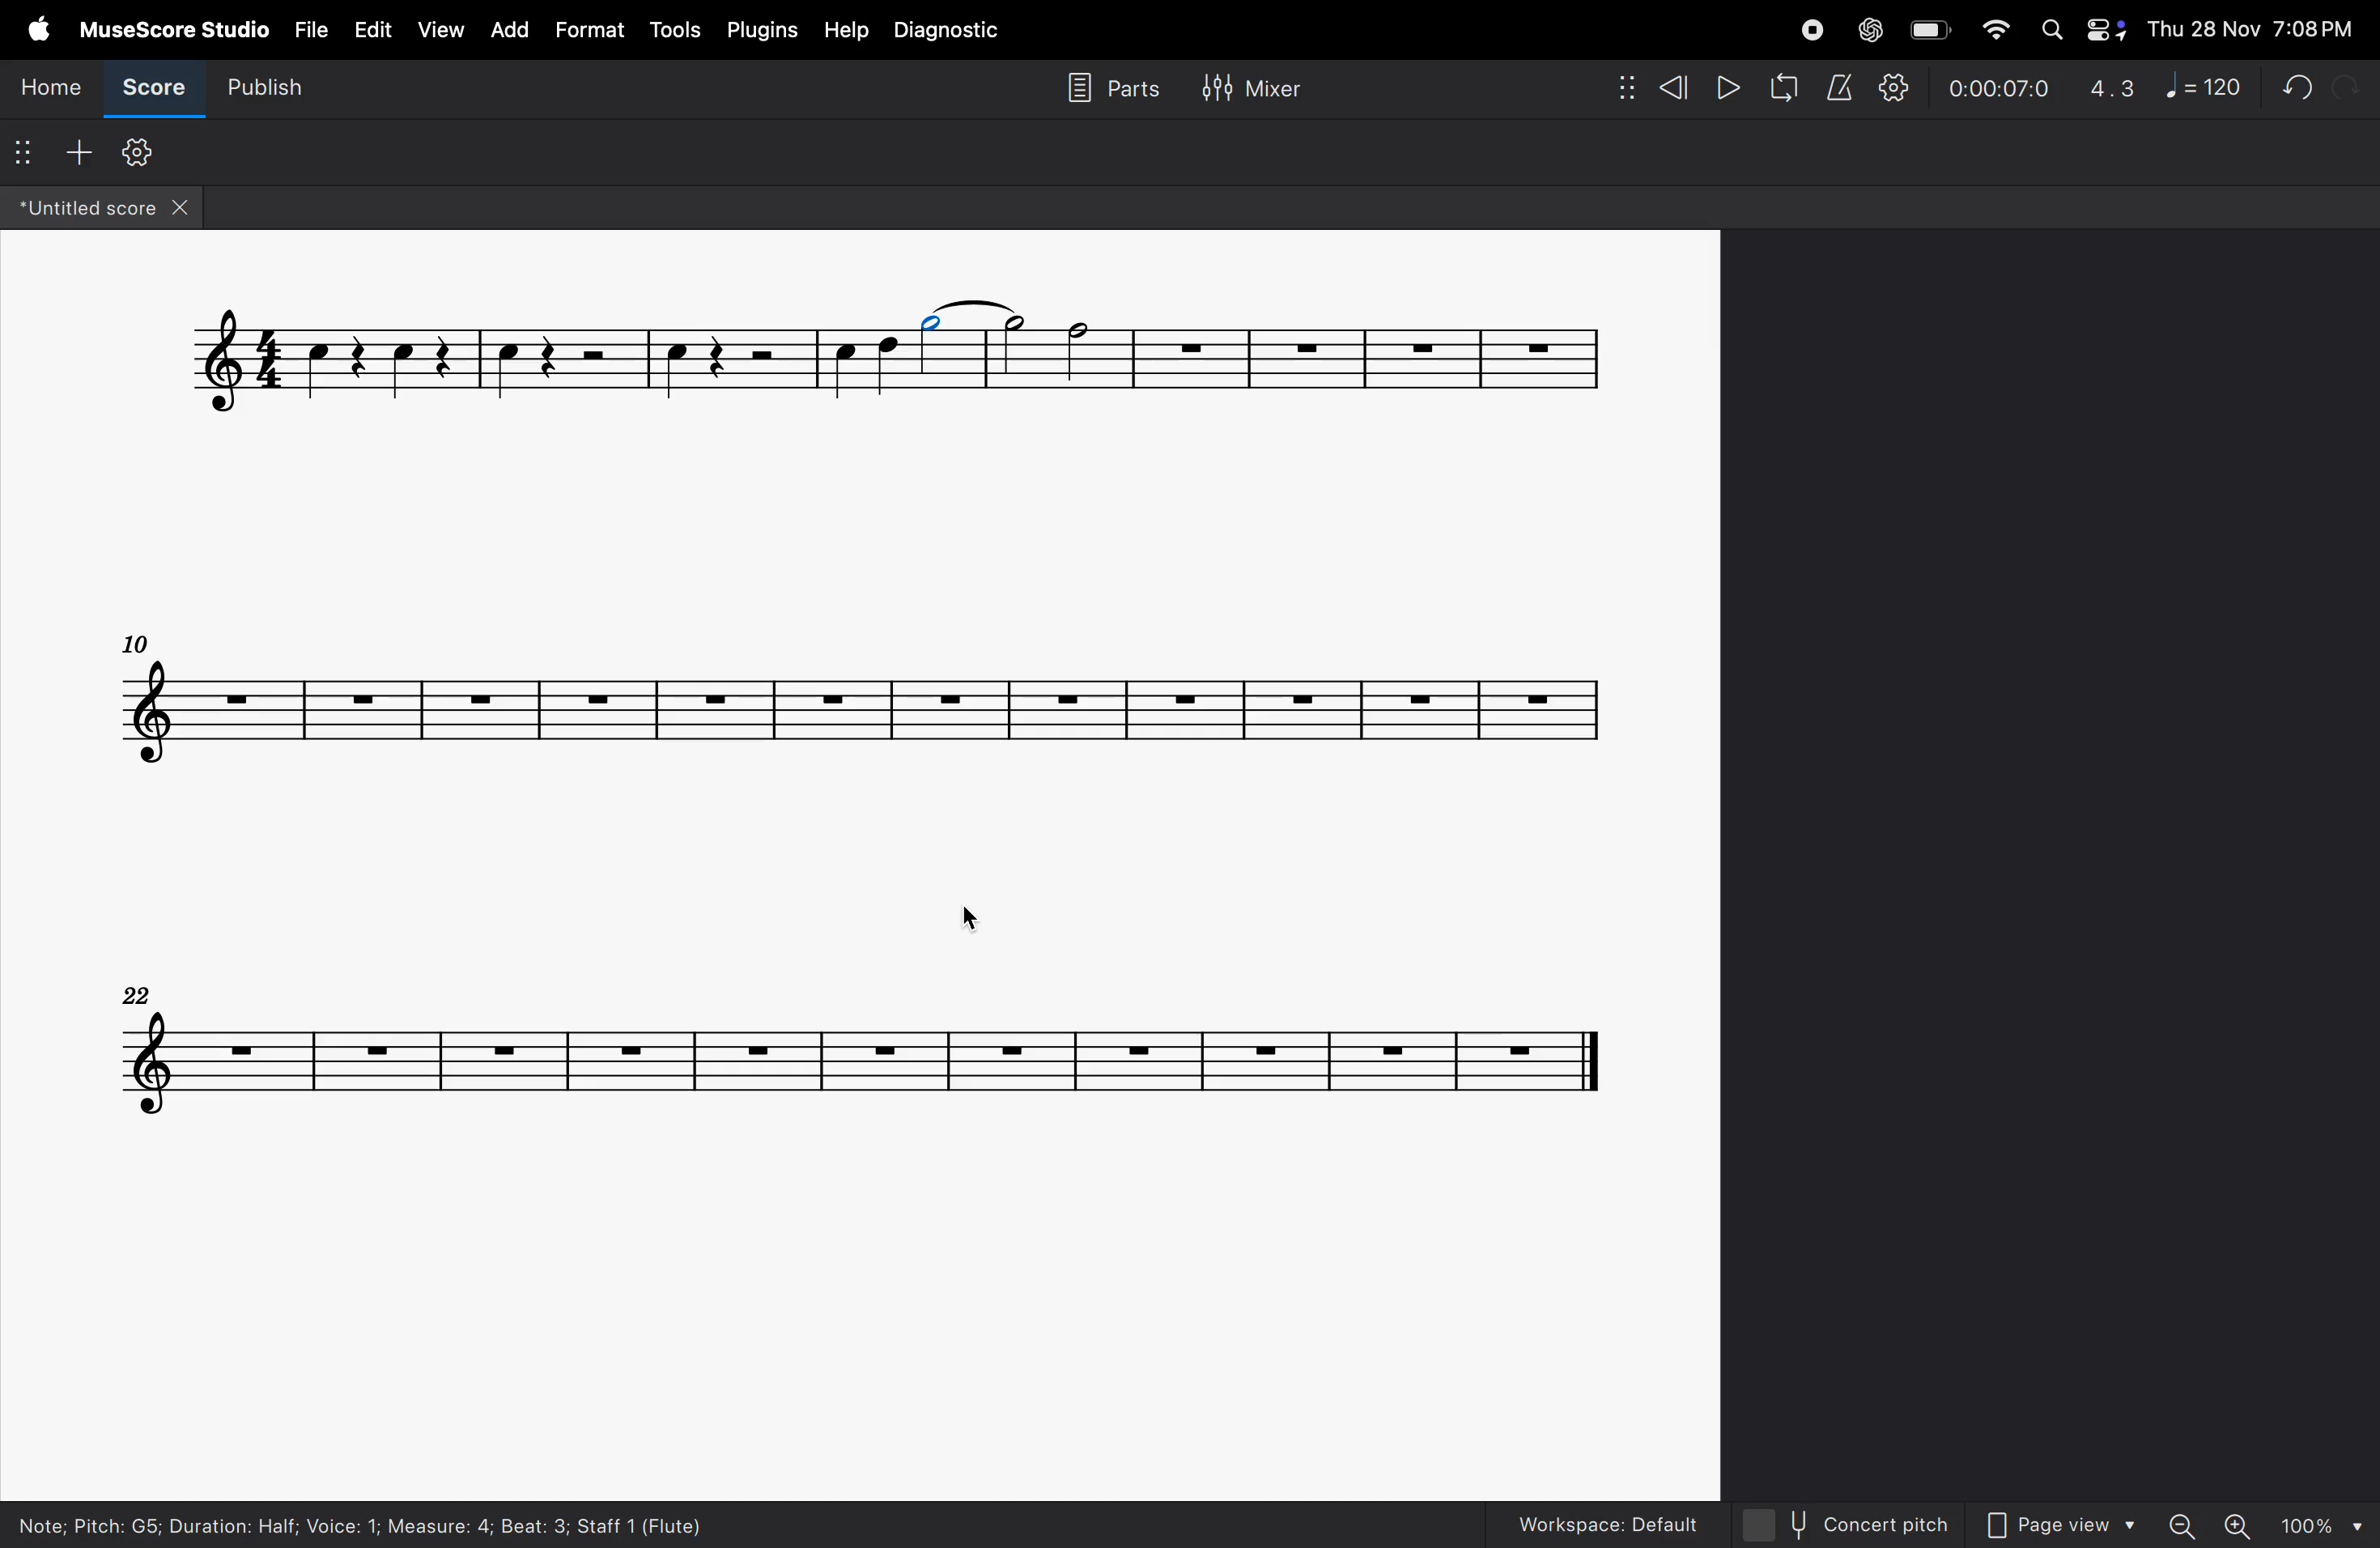 The height and width of the screenshot is (1548, 2380). I want to click on splitted note, so click(973, 308).